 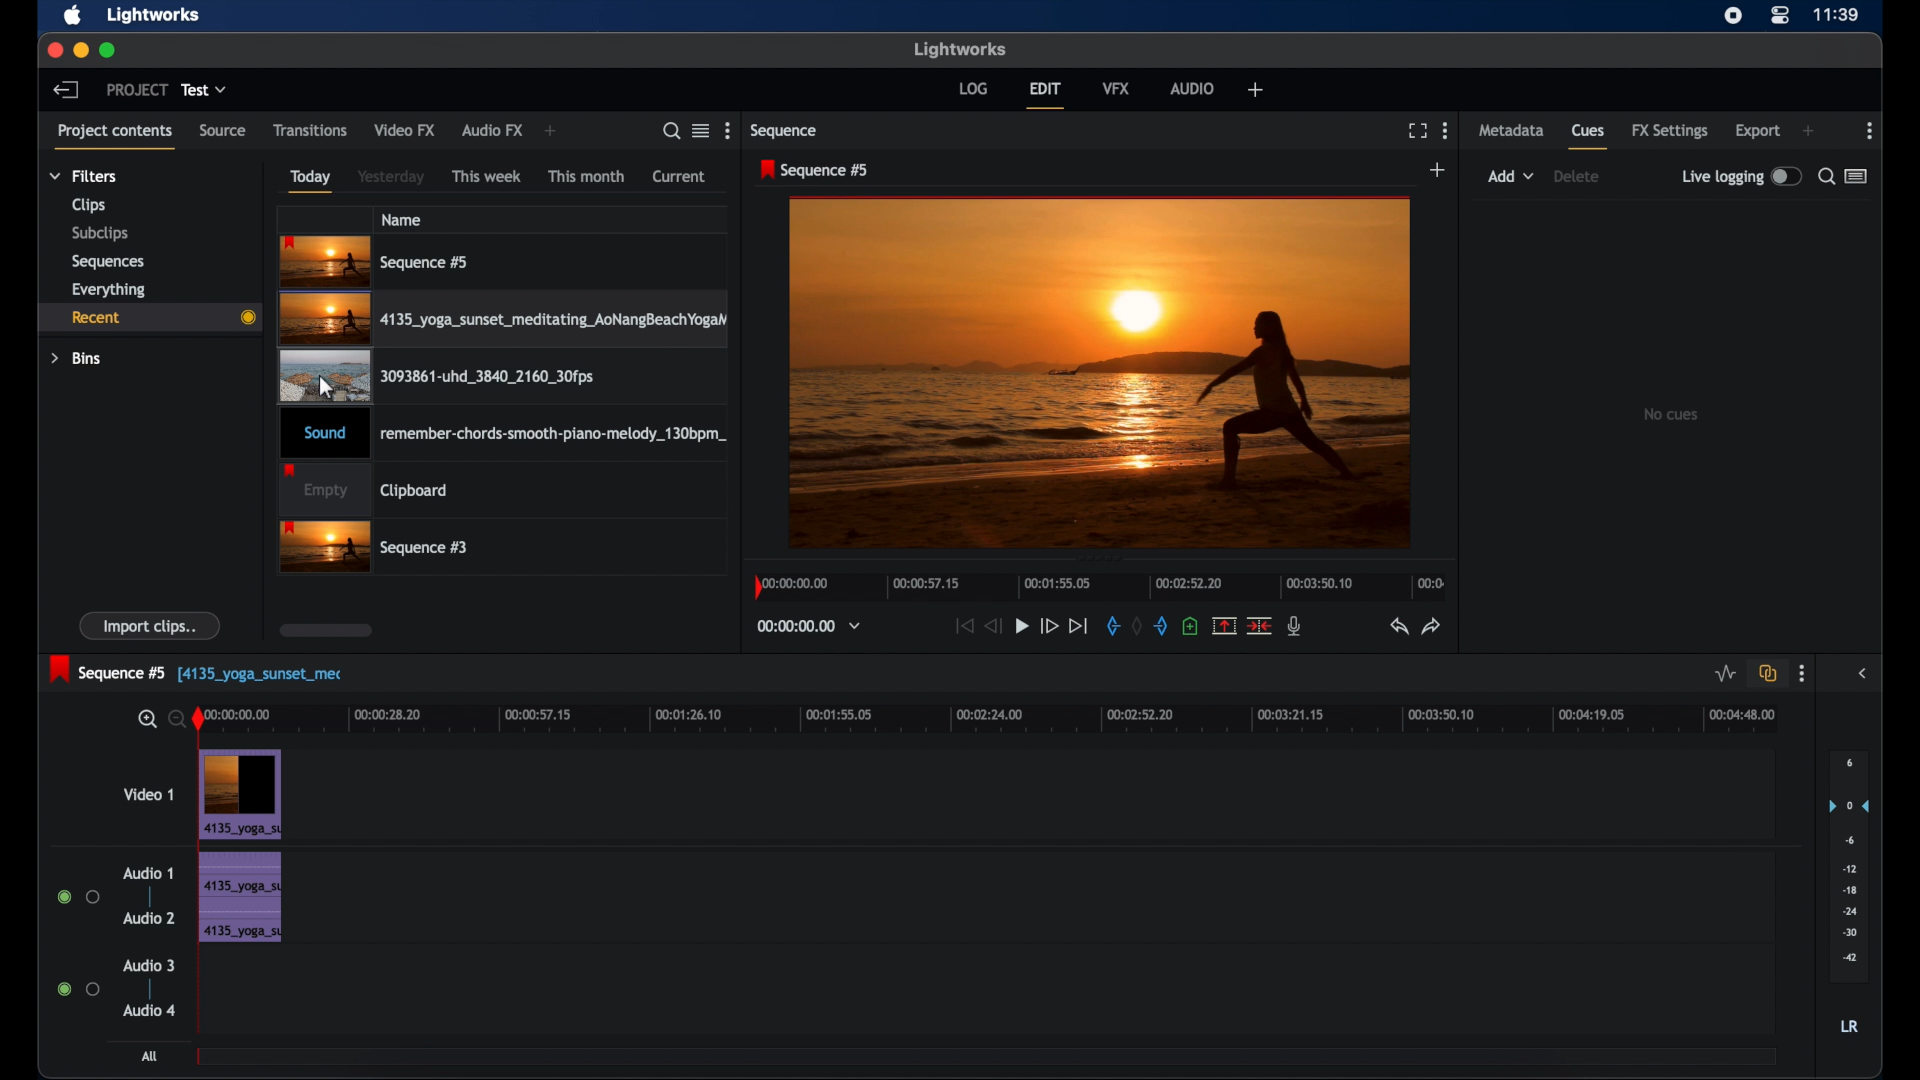 What do you see at coordinates (1164, 627) in the screenshot?
I see `out mark` at bounding box center [1164, 627].